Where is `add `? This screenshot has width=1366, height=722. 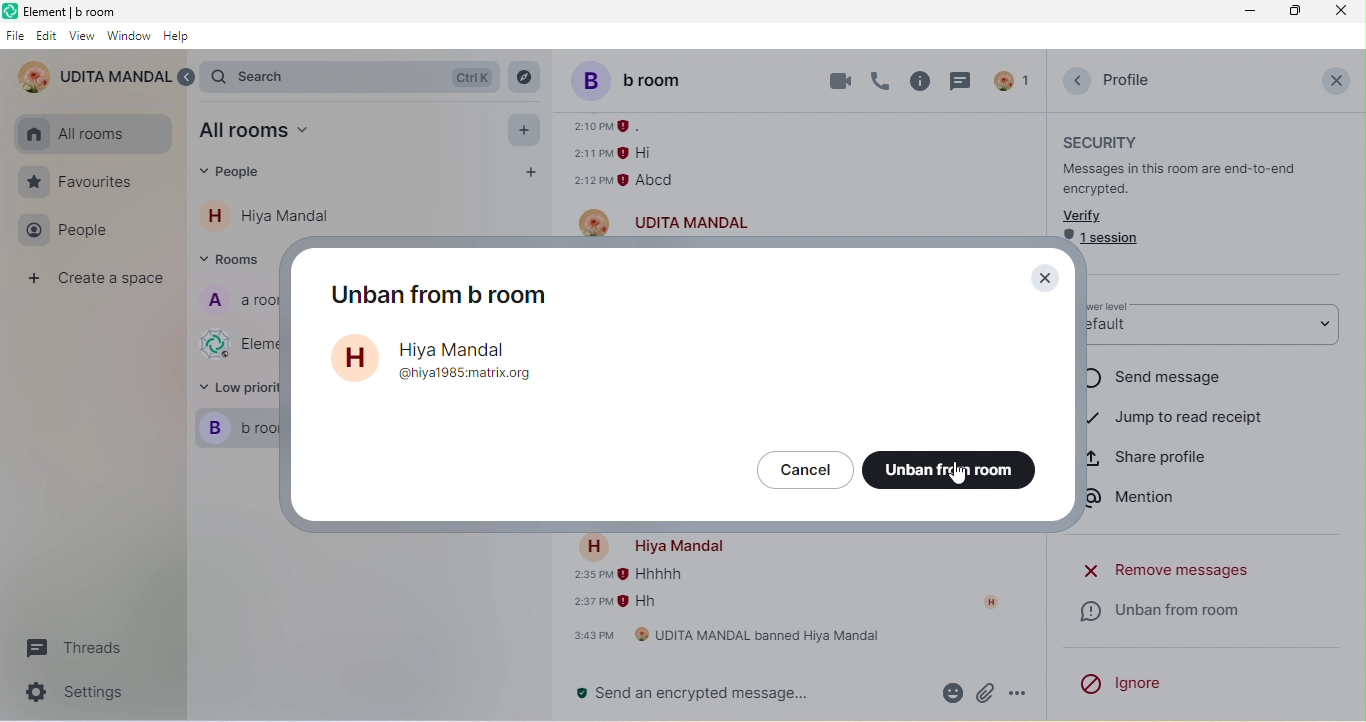 add  is located at coordinates (527, 130).